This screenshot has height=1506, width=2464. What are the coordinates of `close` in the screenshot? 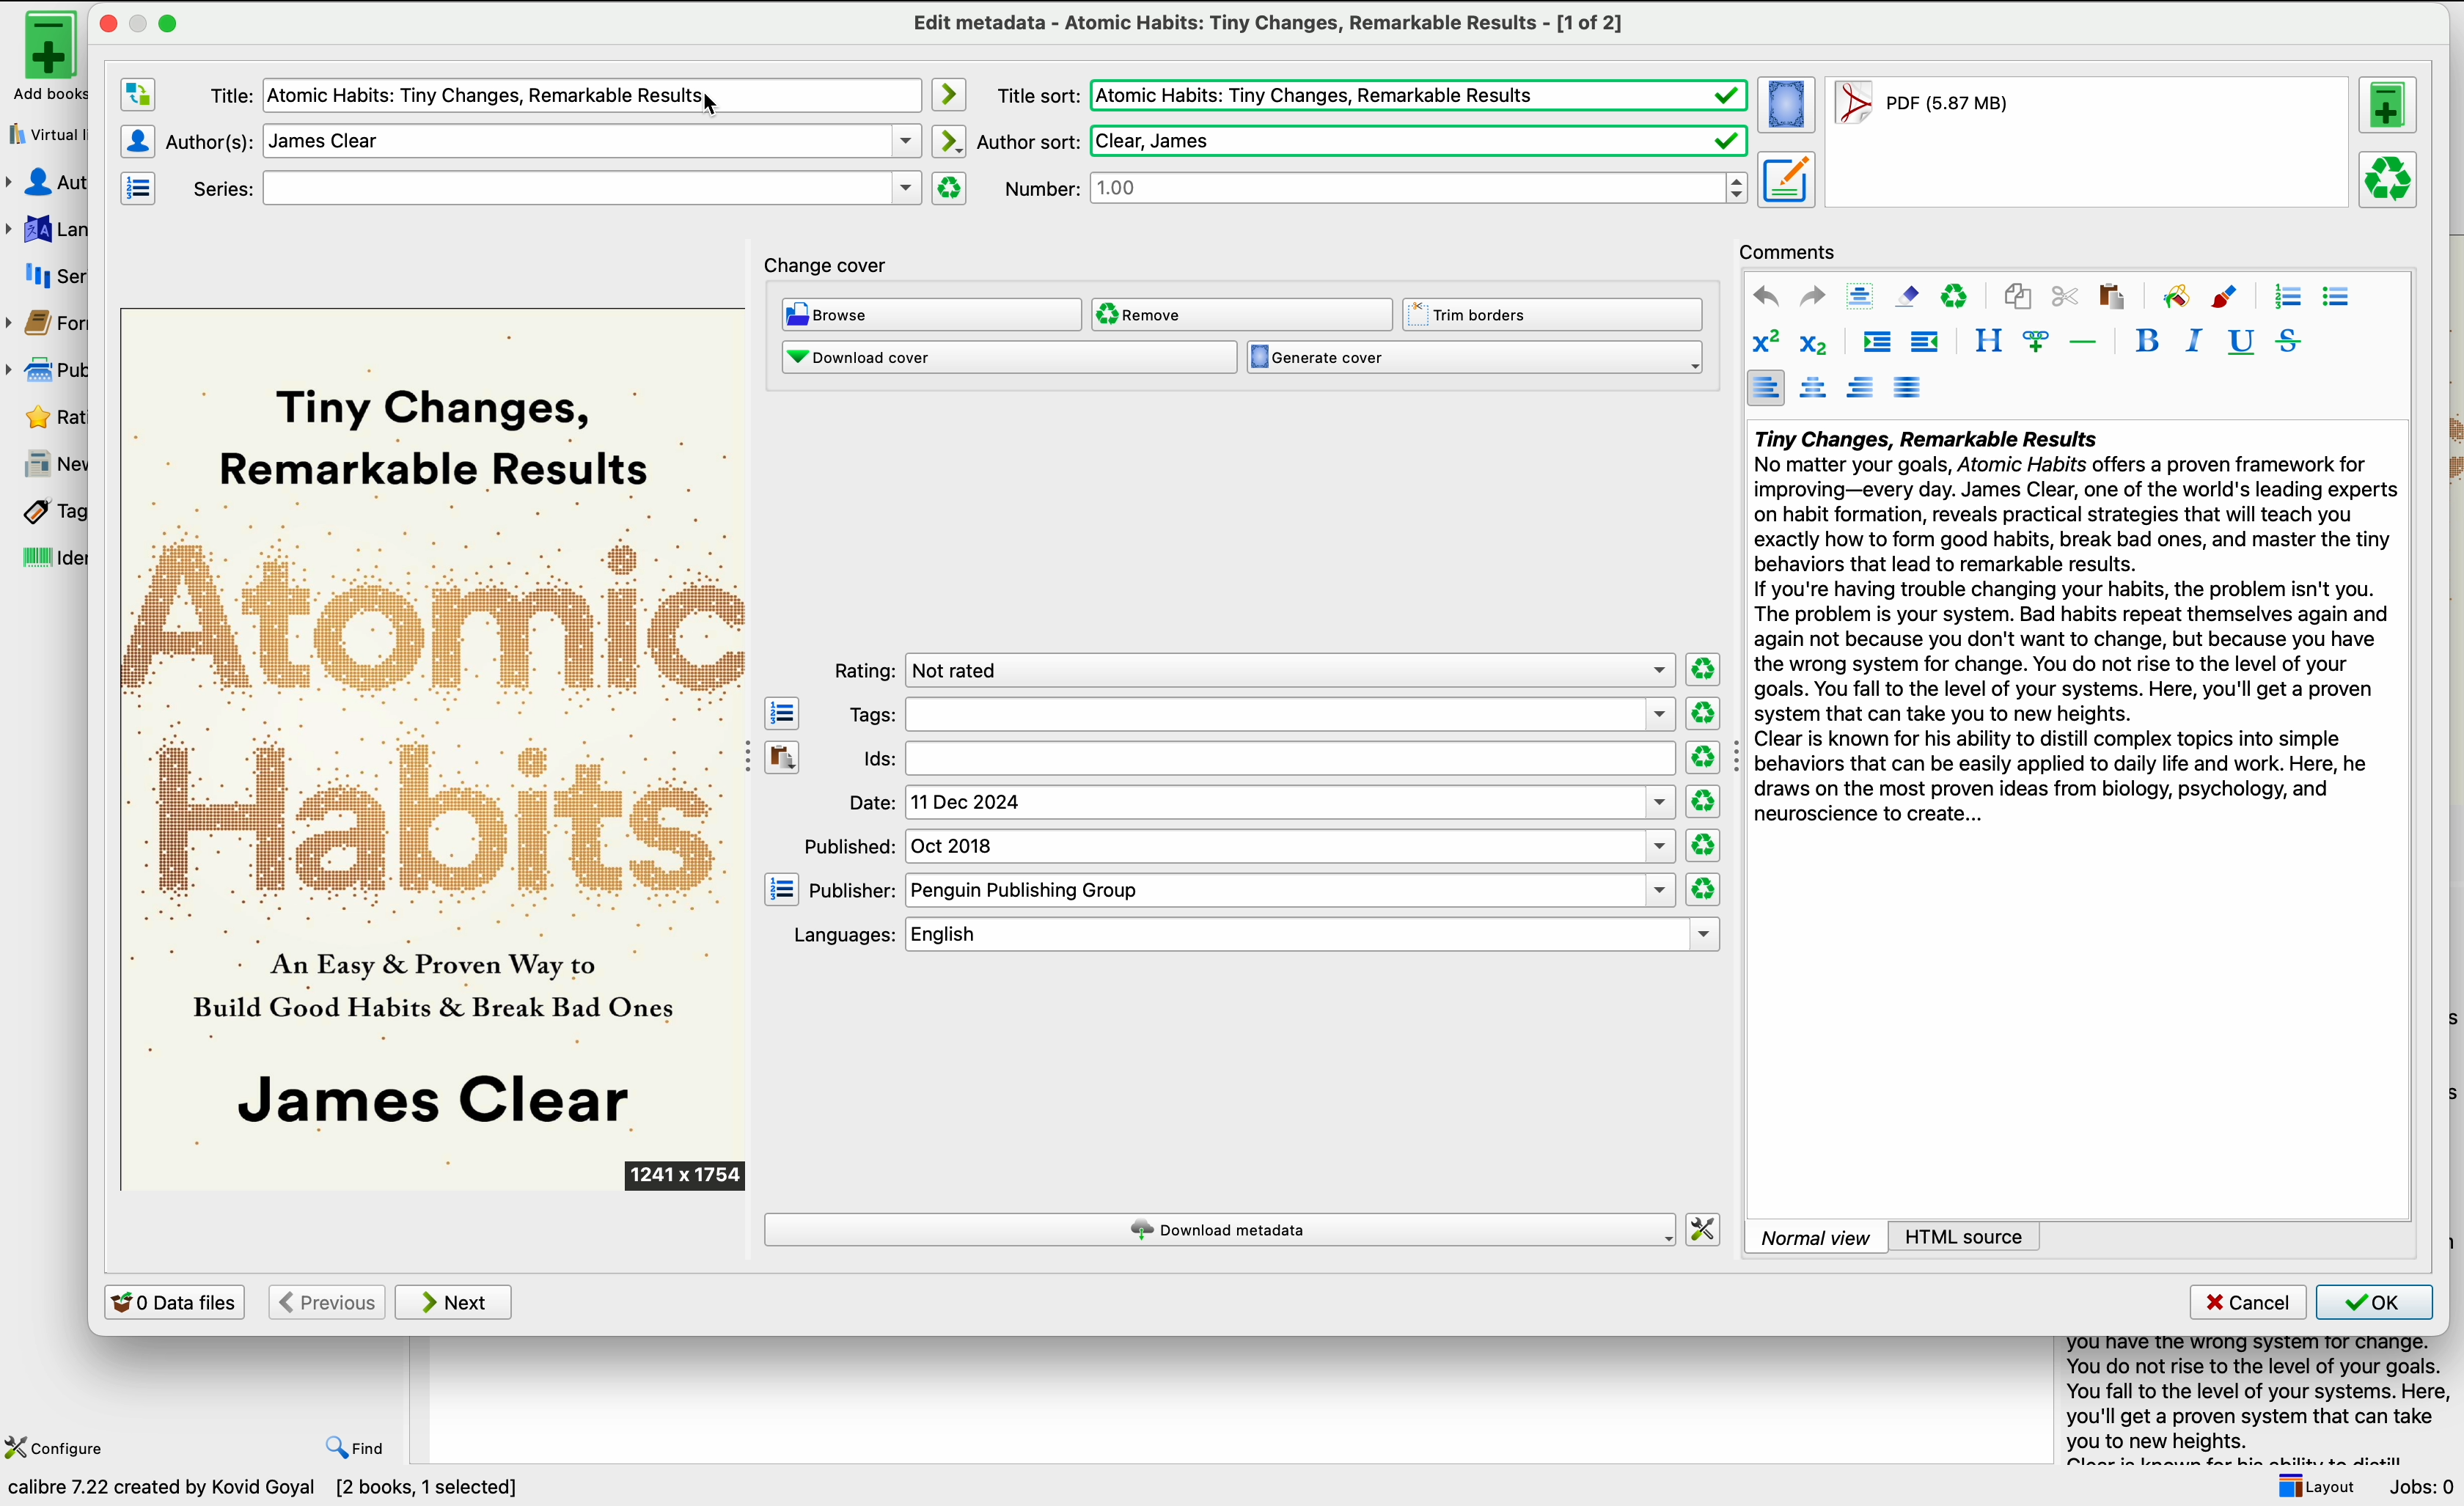 It's located at (106, 23).